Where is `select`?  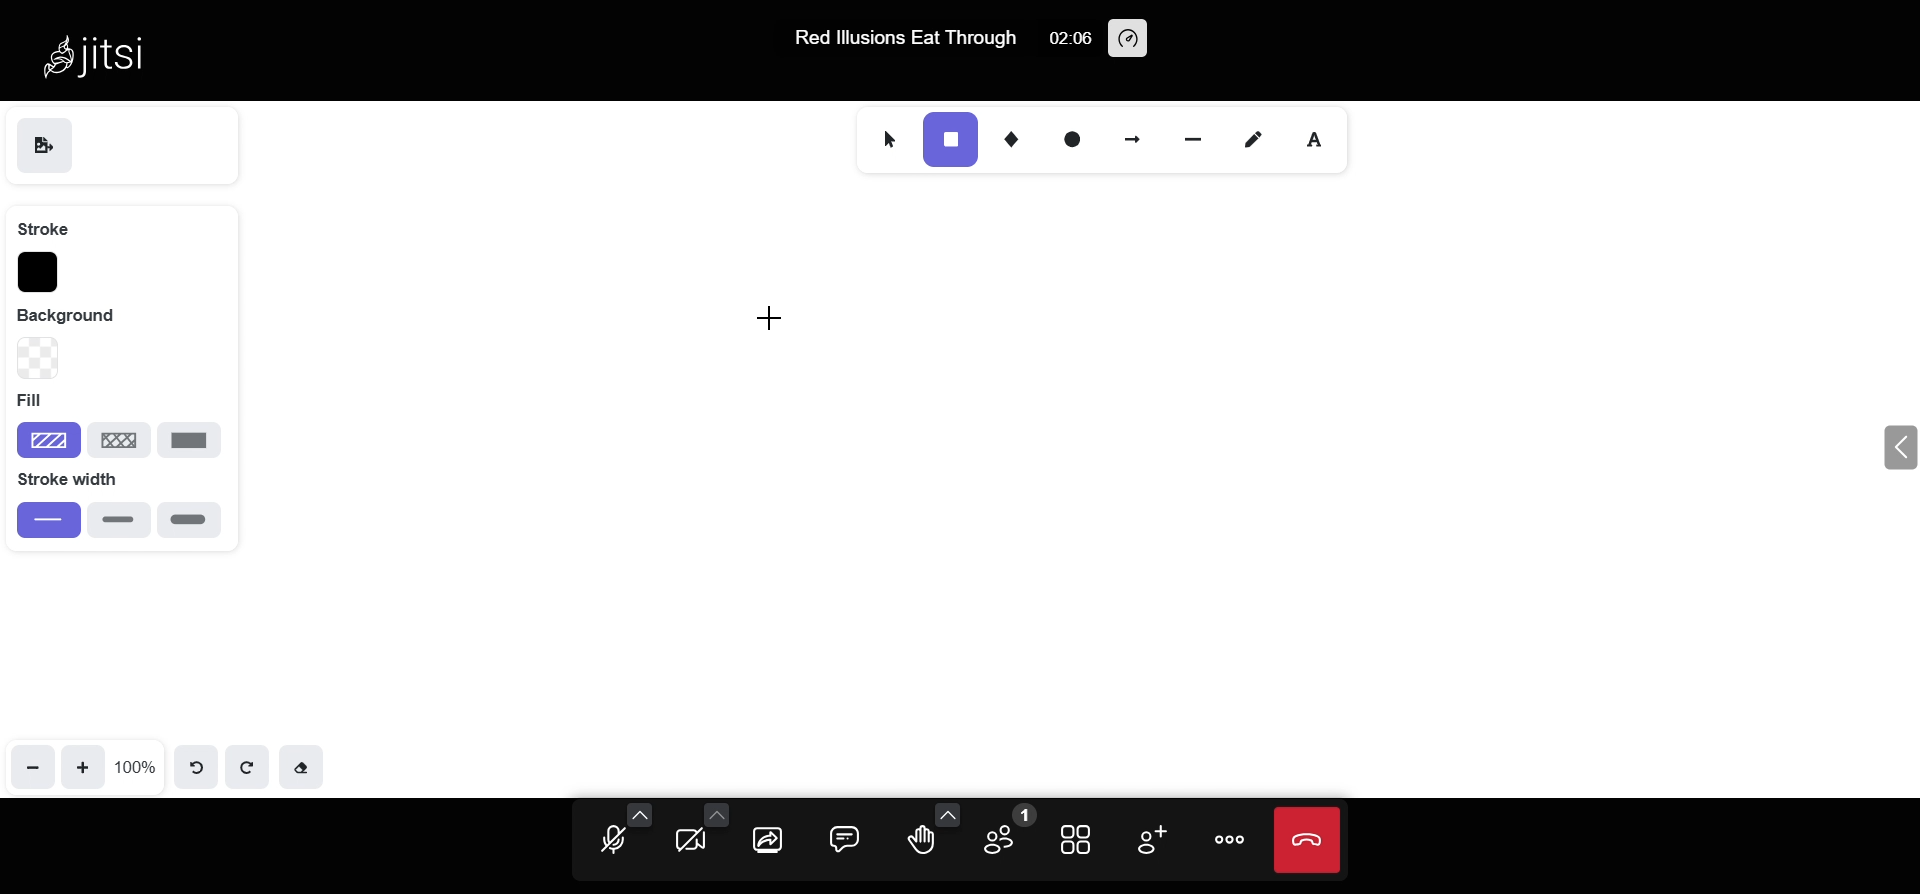 select is located at coordinates (884, 137).